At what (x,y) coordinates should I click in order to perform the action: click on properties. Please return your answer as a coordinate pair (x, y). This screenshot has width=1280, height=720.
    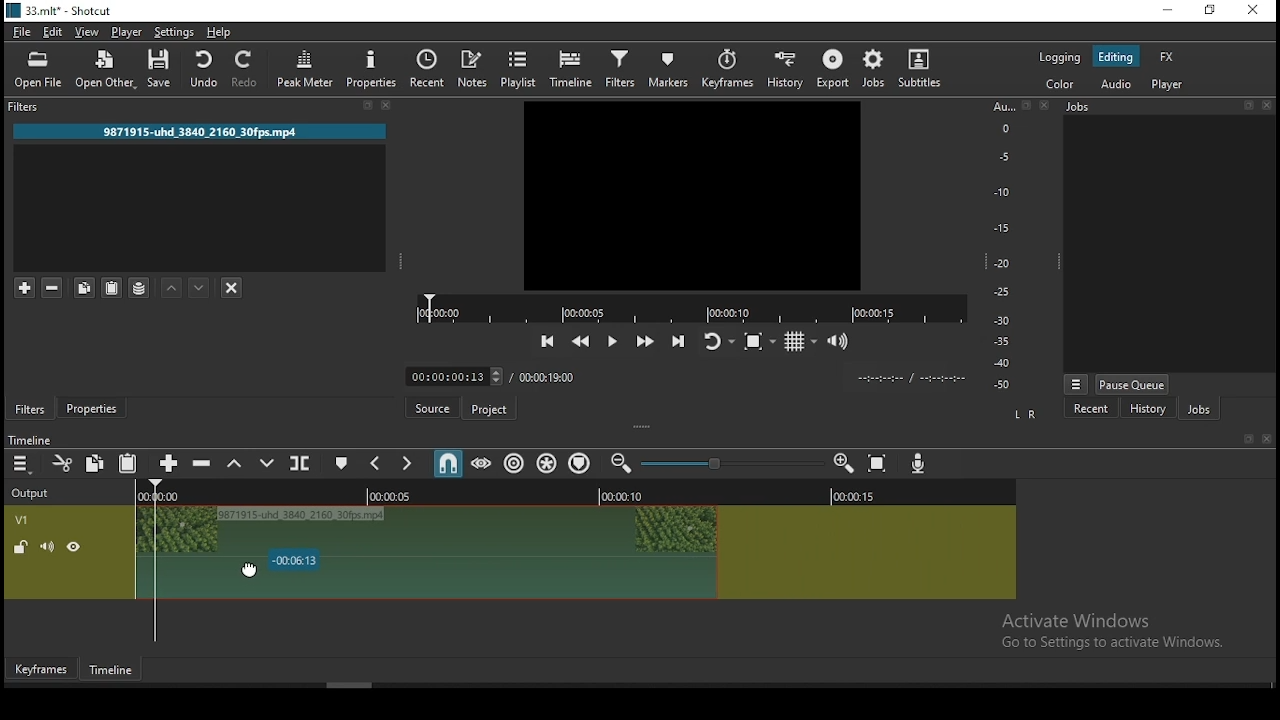
    Looking at the image, I should click on (96, 408).